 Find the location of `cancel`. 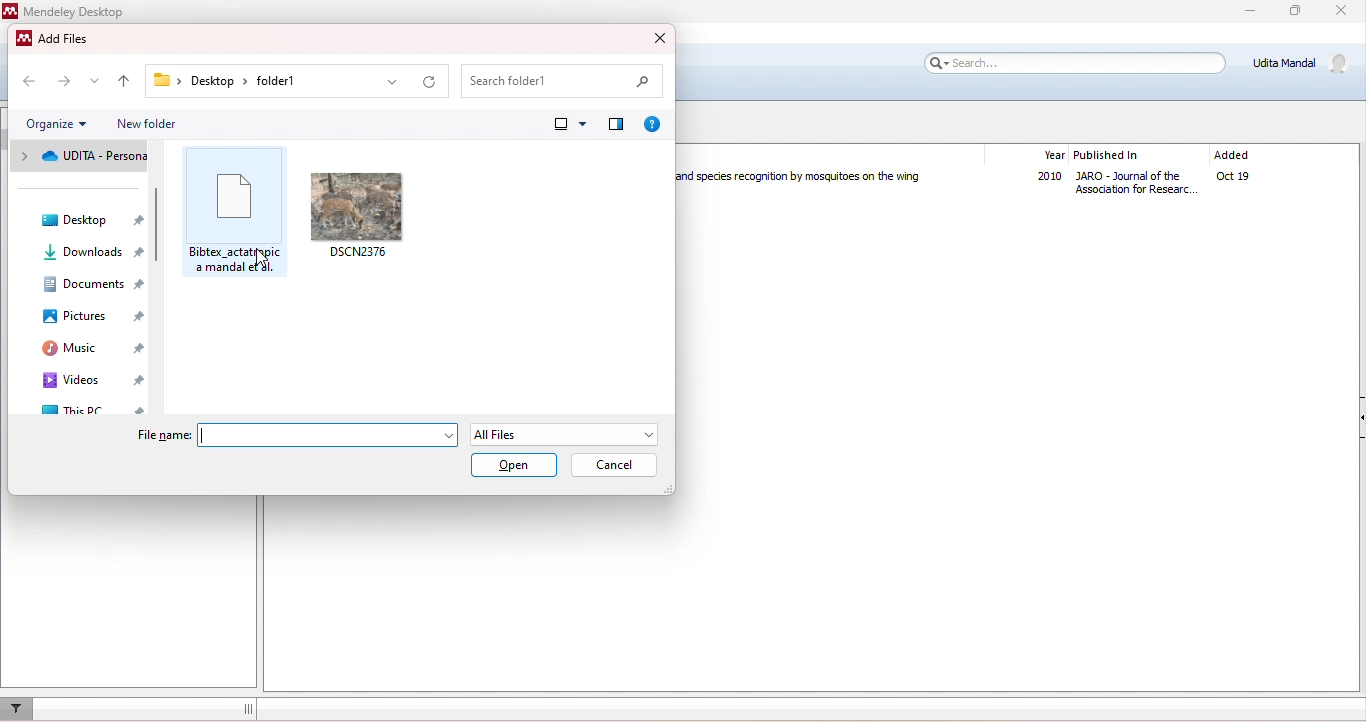

cancel is located at coordinates (615, 466).